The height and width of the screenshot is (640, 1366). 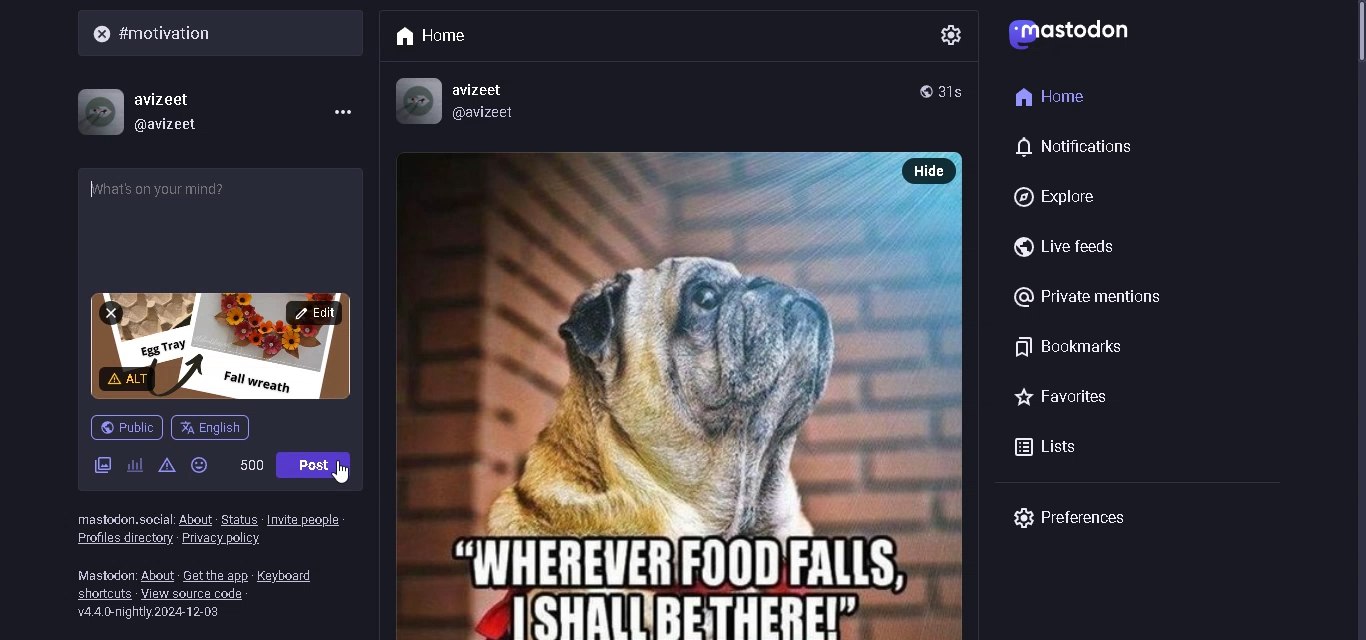 I want to click on privacy policy, so click(x=229, y=539).